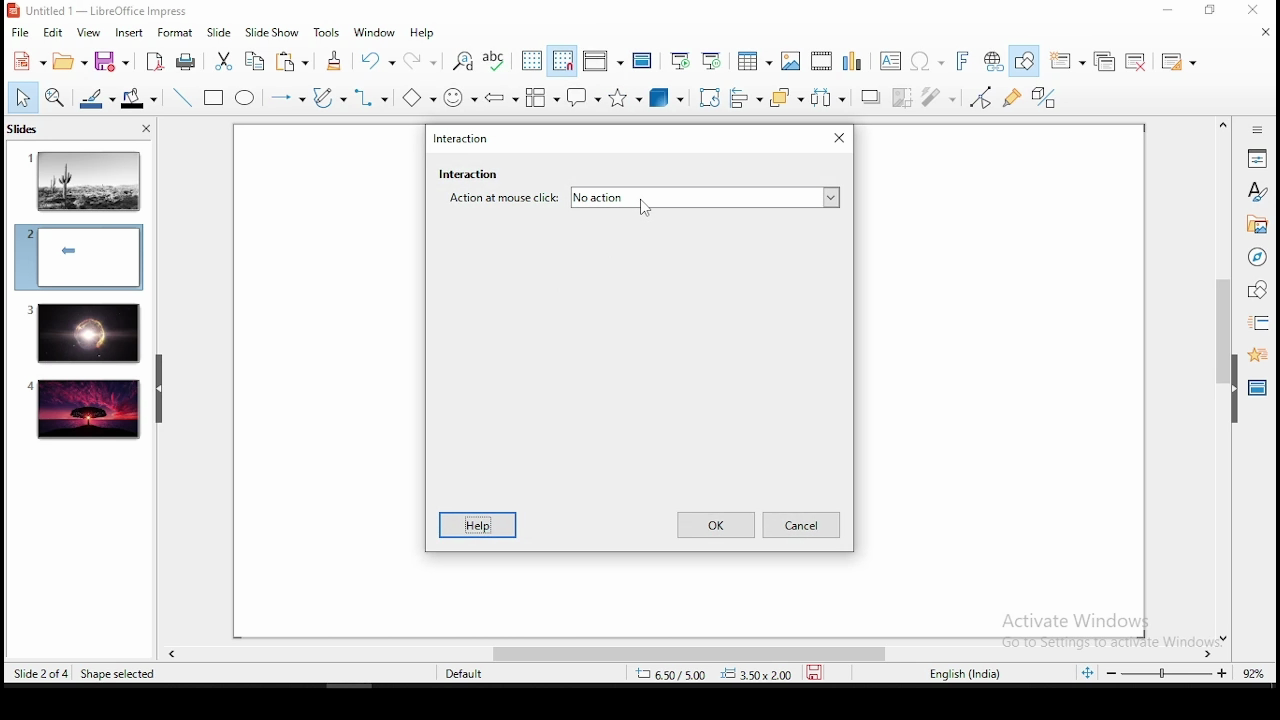  What do you see at coordinates (468, 138) in the screenshot?
I see `Interaction` at bounding box center [468, 138].